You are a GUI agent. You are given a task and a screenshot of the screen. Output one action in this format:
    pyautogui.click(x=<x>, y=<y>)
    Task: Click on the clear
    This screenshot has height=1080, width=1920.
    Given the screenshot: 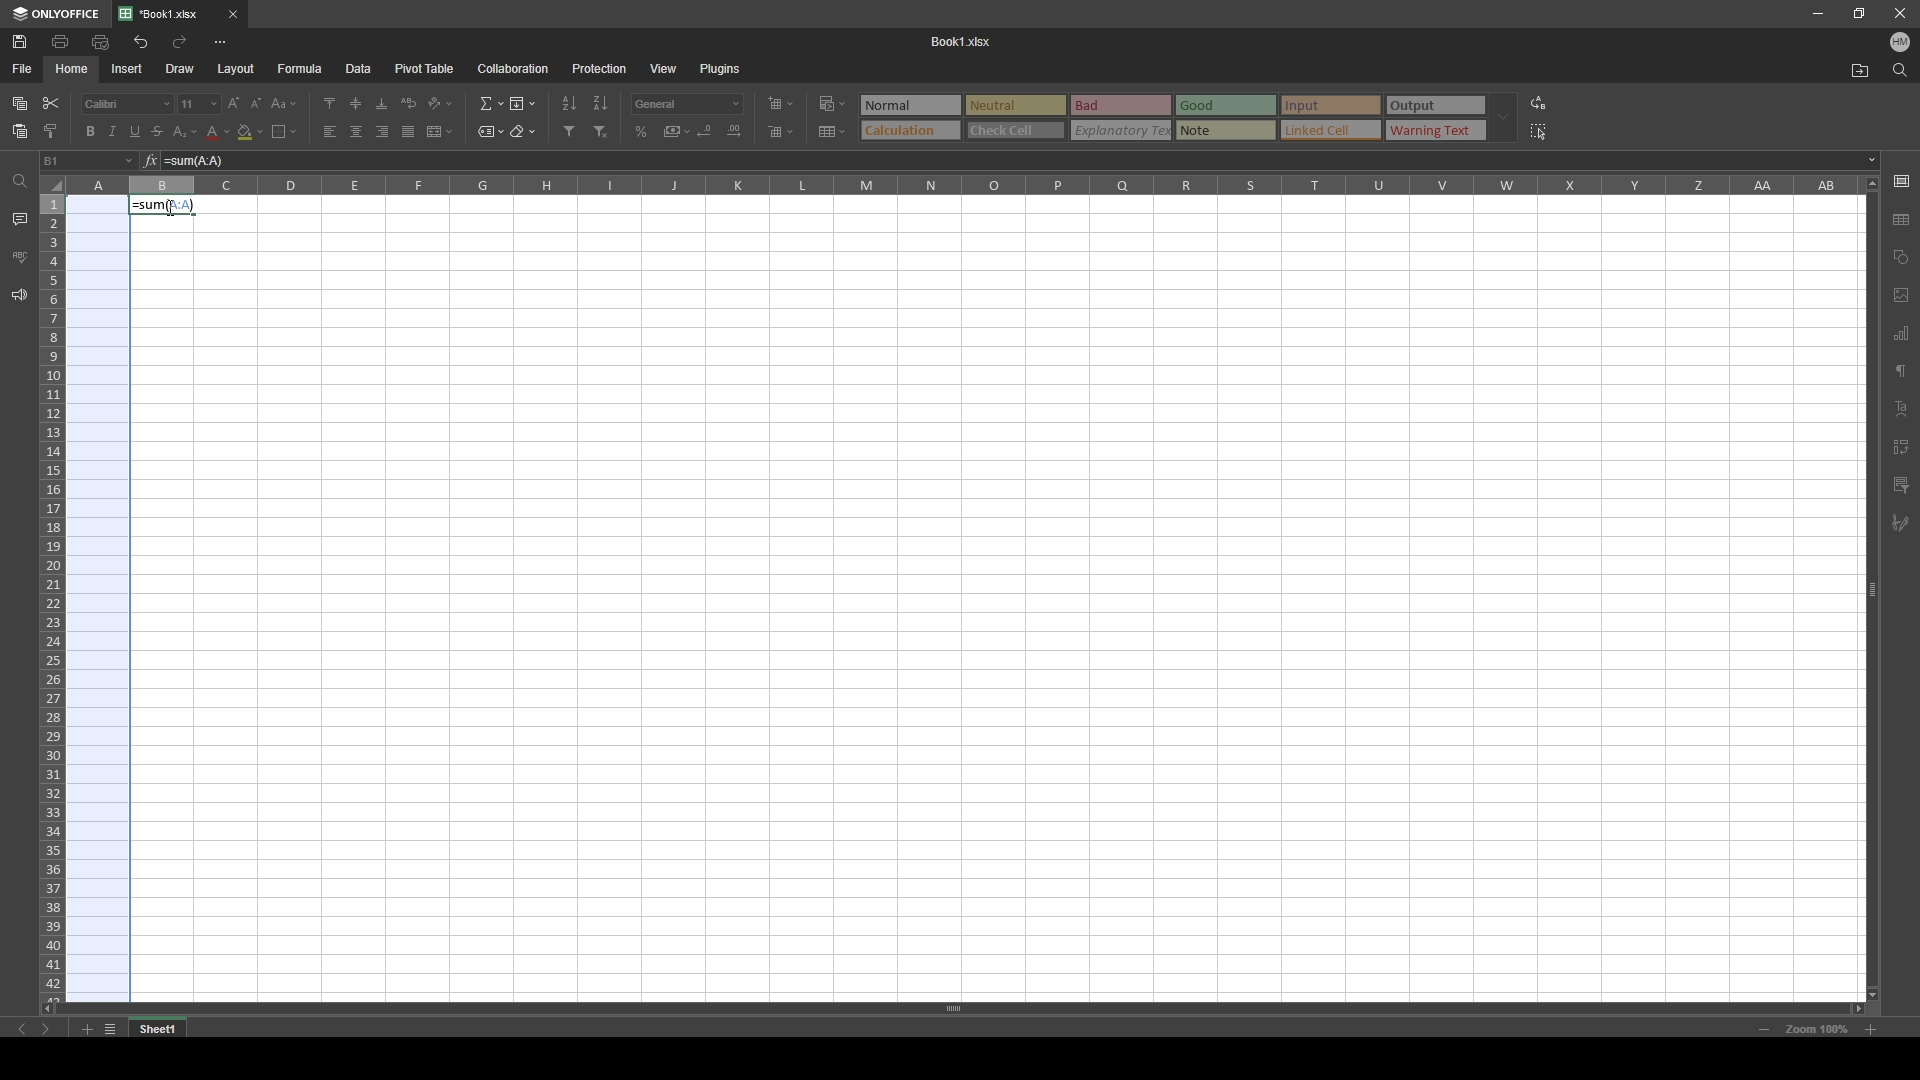 What is the action you would take?
    pyautogui.click(x=522, y=130)
    